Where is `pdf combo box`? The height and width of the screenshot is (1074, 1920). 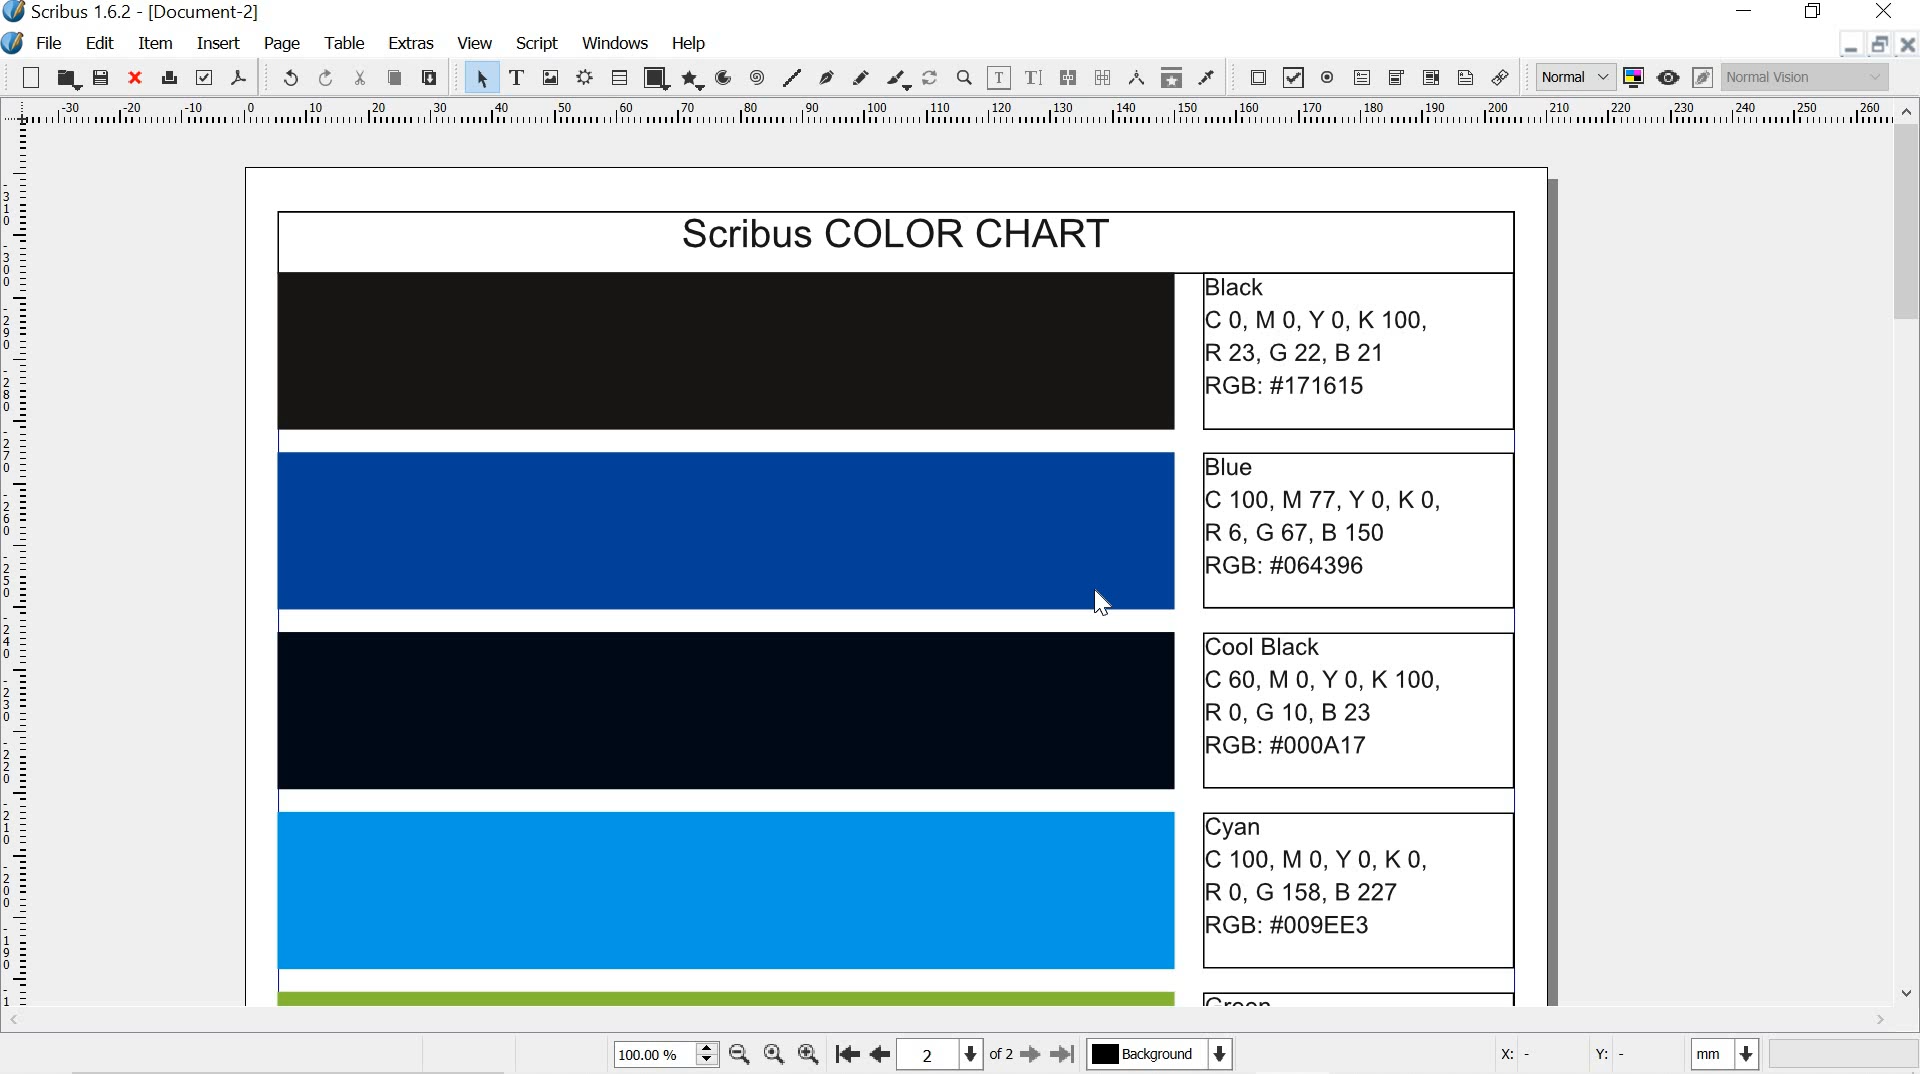
pdf combo box is located at coordinates (1396, 78).